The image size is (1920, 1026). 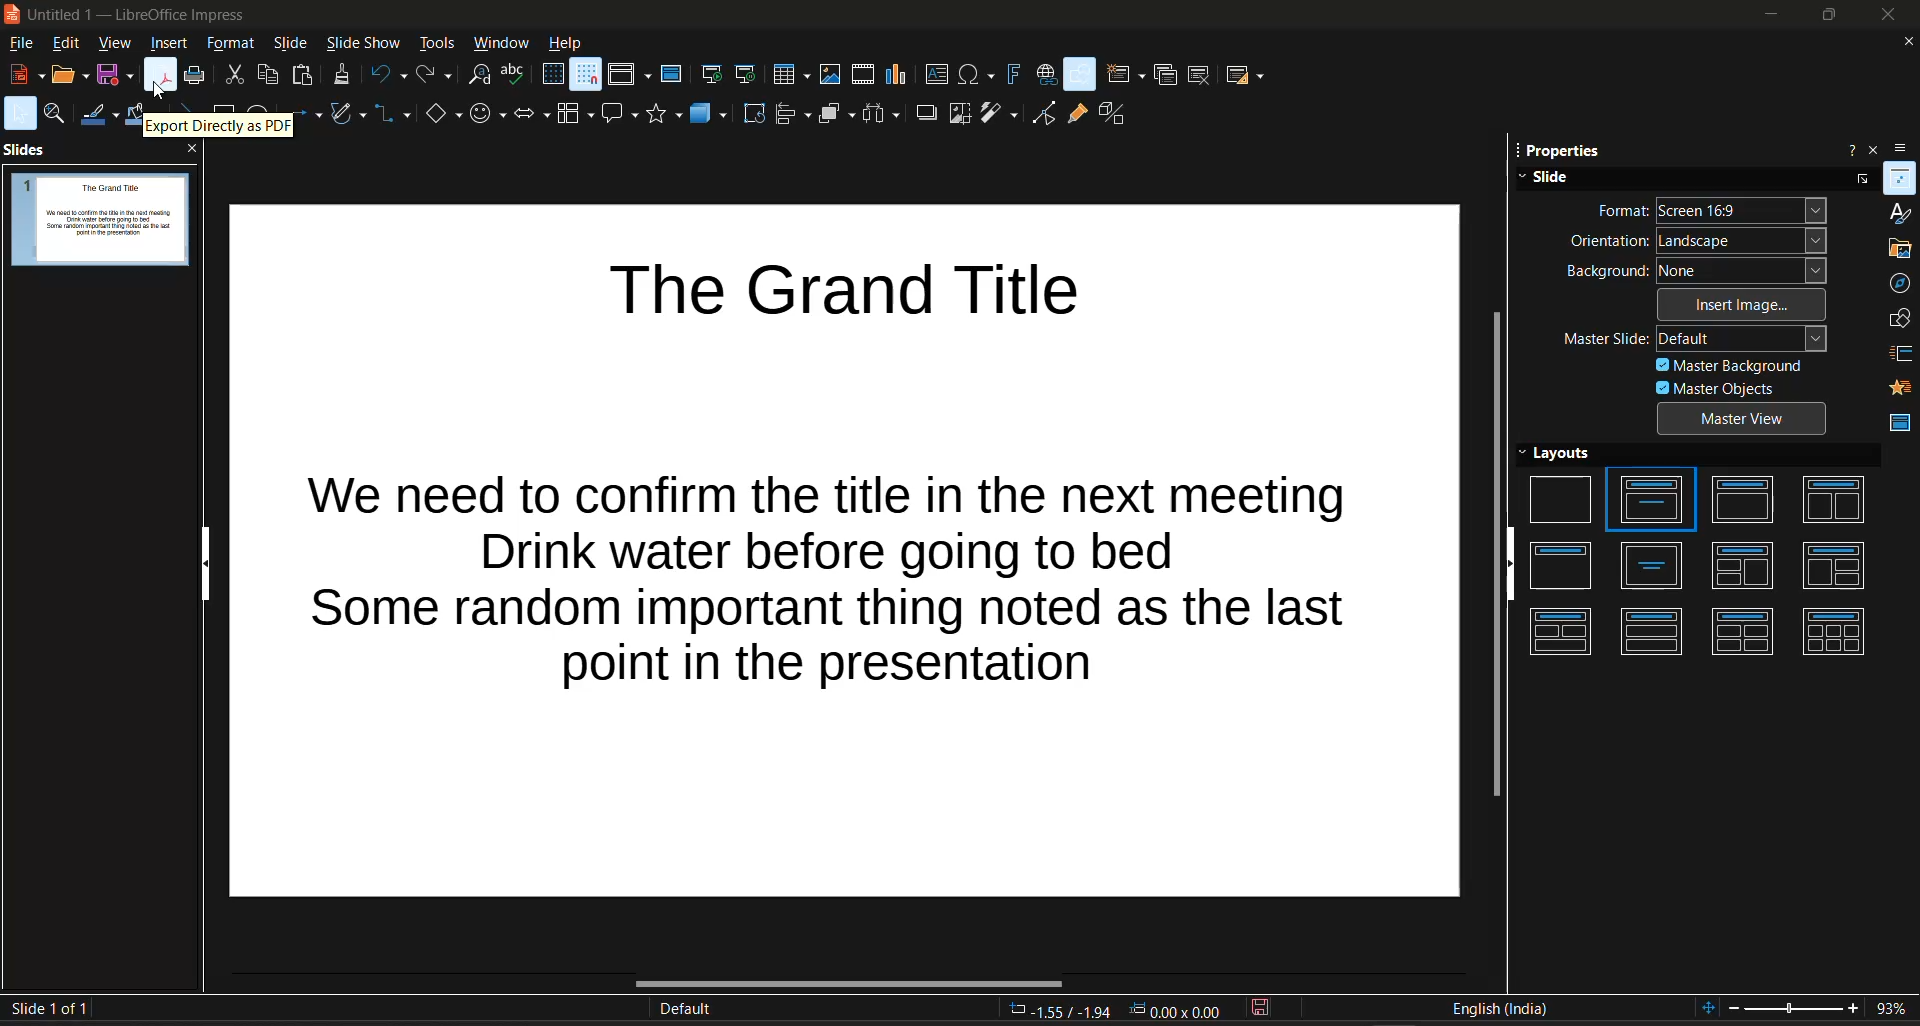 I want to click on curves and polygons, so click(x=342, y=115).